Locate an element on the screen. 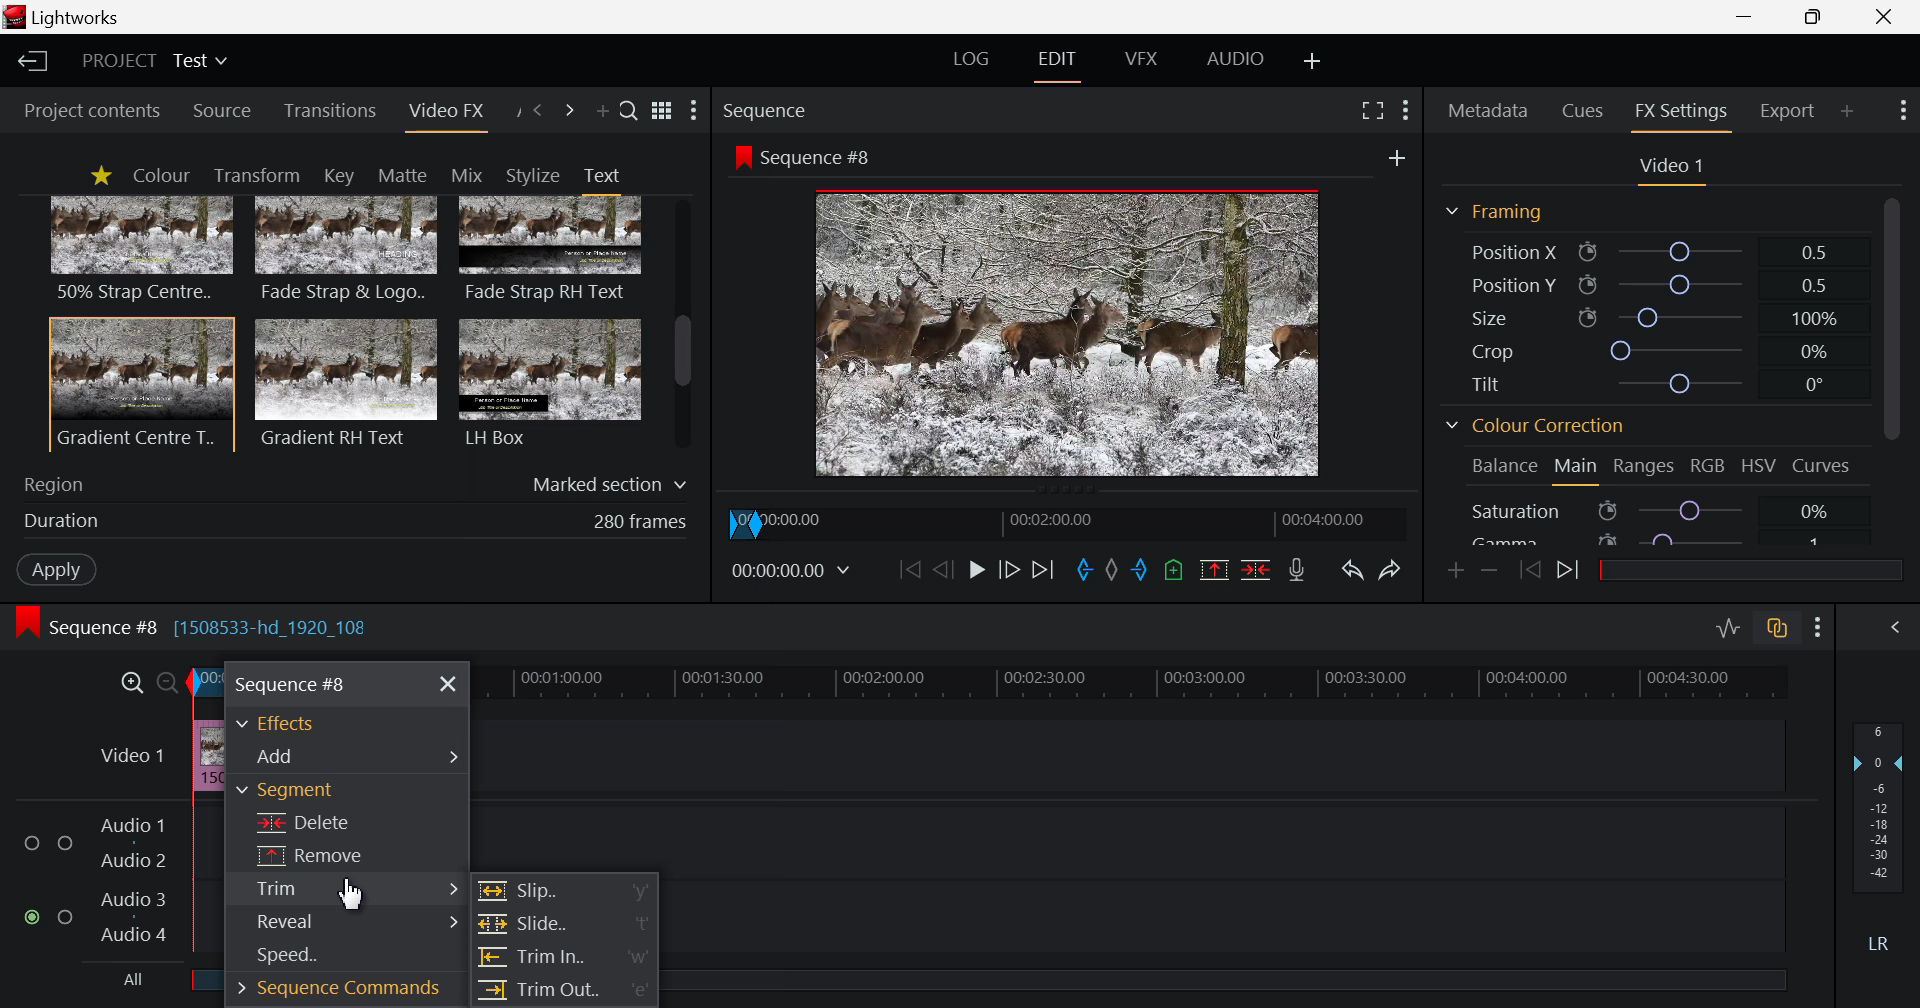  To start is located at coordinates (907, 572).